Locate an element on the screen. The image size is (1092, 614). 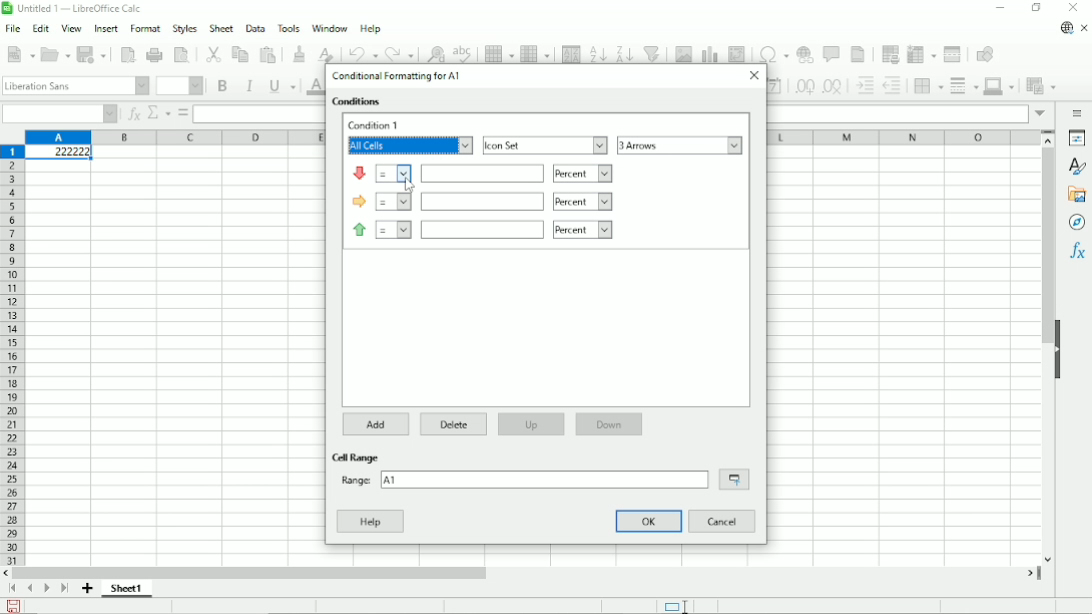
Insert special characters is located at coordinates (771, 52).